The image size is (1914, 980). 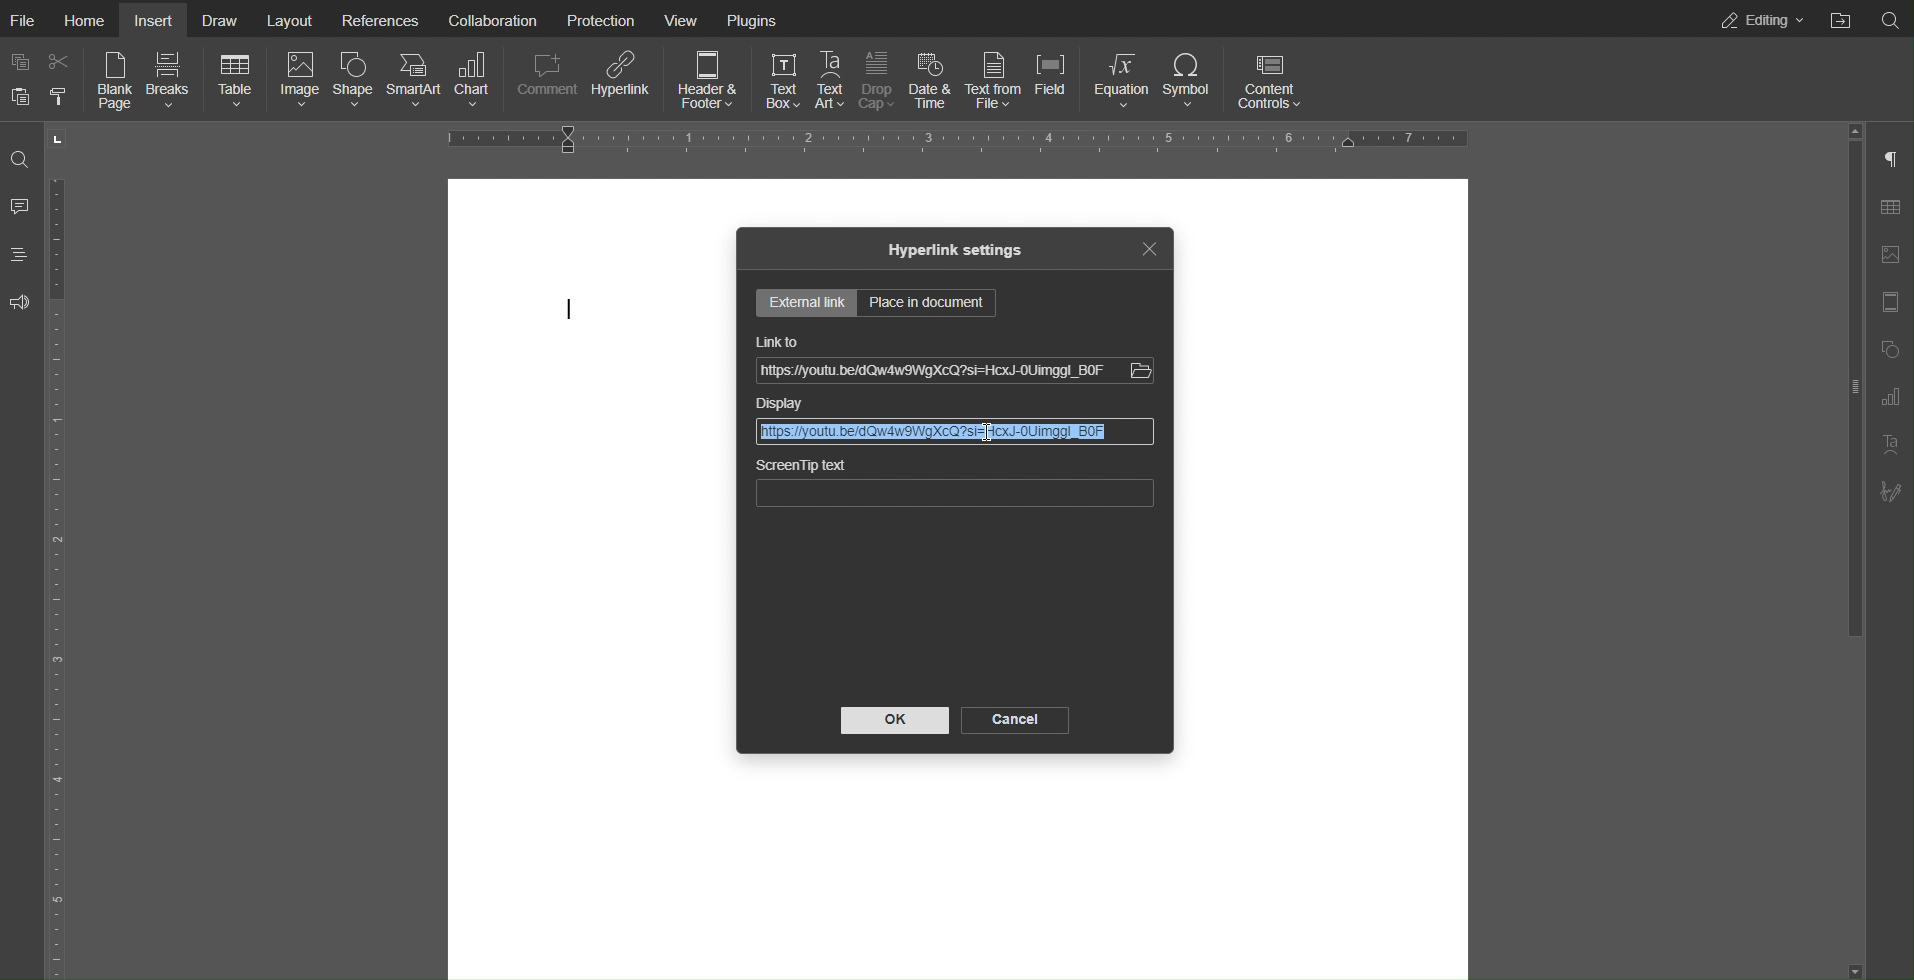 What do you see at coordinates (929, 303) in the screenshot?
I see `Place in document` at bounding box center [929, 303].